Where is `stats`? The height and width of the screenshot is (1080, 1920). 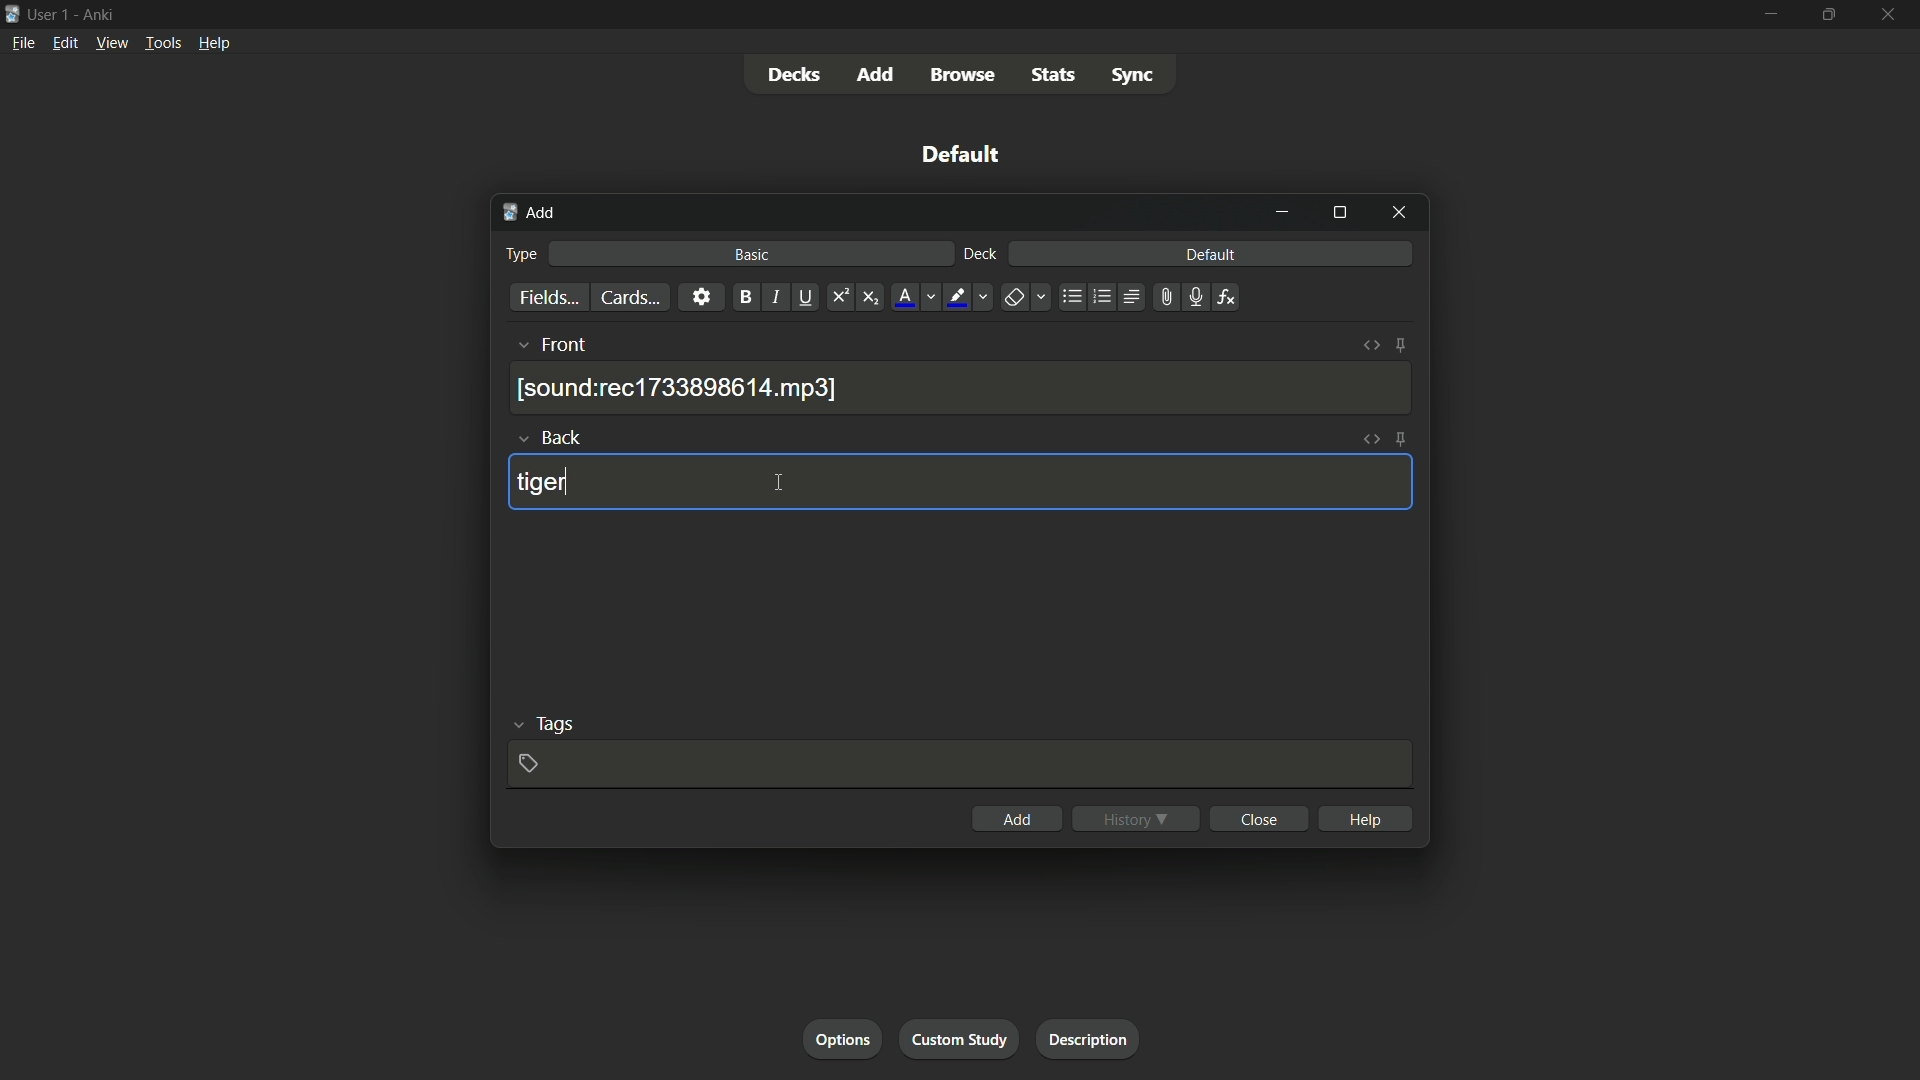
stats is located at coordinates (1058, 76).